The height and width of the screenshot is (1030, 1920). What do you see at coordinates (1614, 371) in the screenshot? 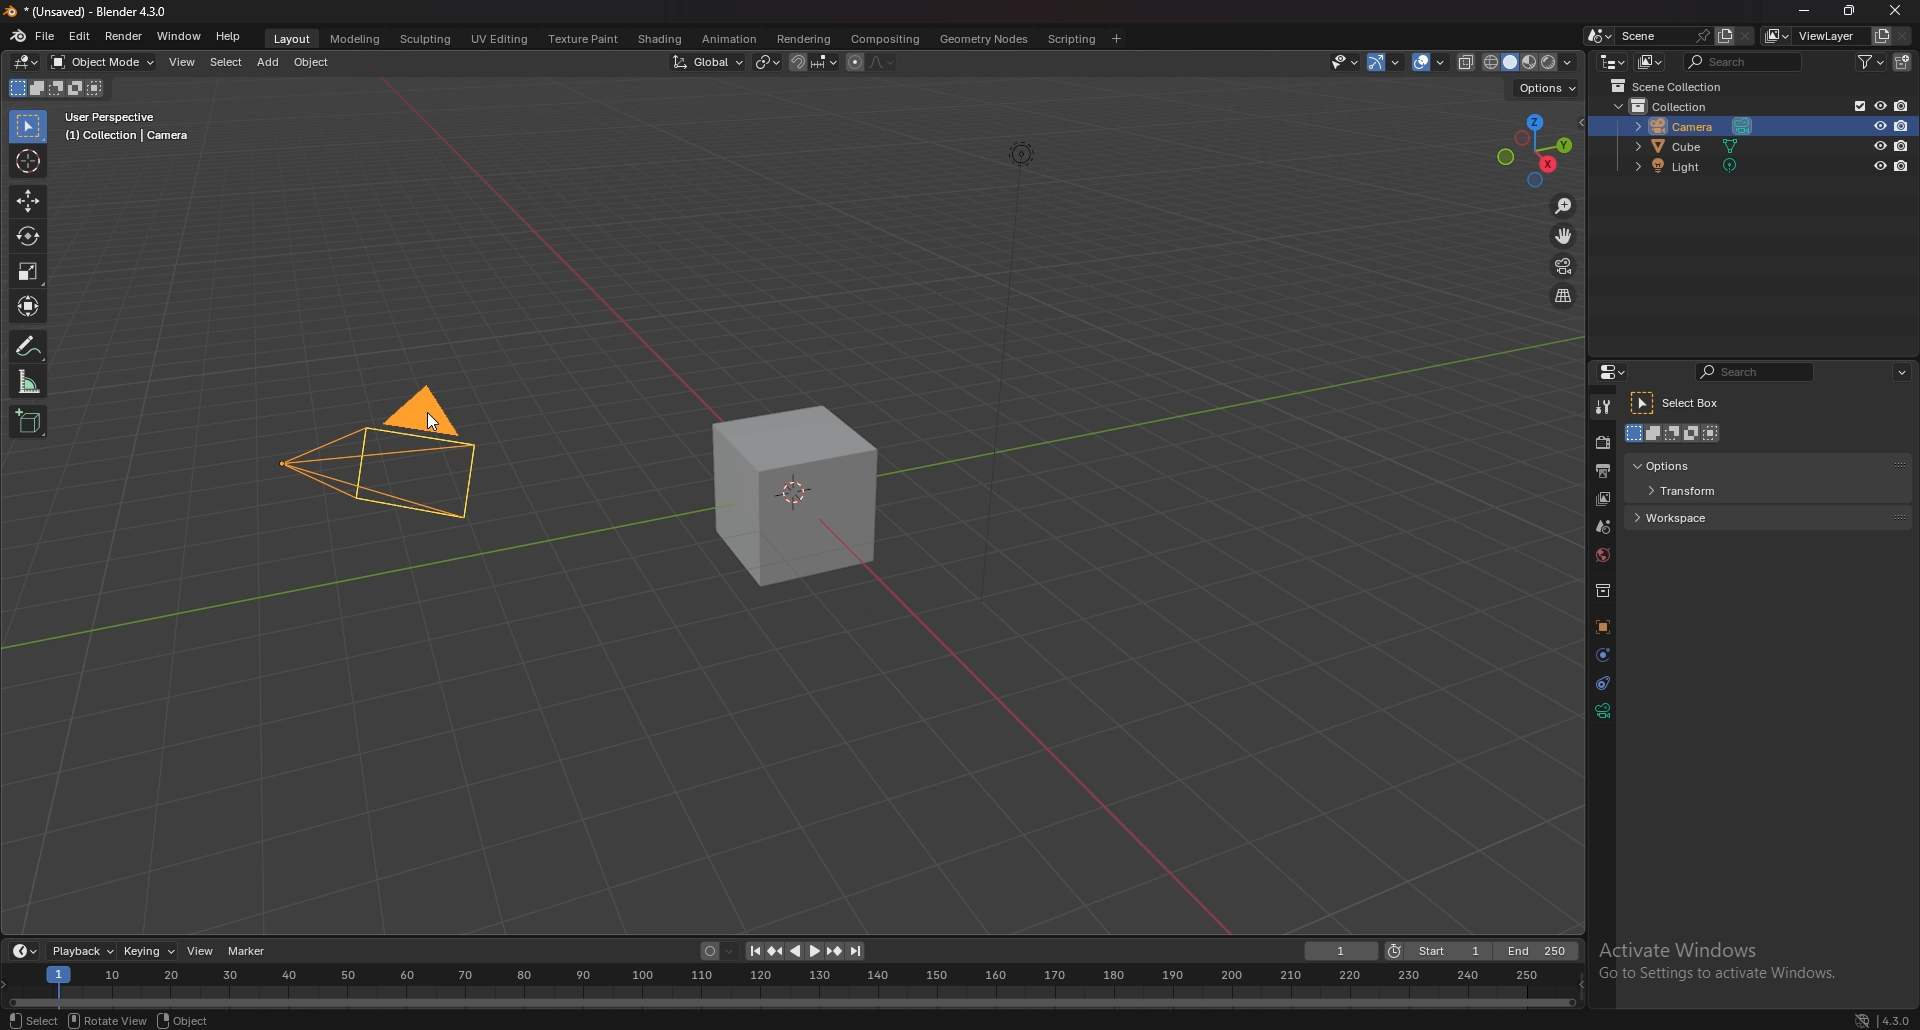
I see `editor type` at bounding box center [1614, 371].